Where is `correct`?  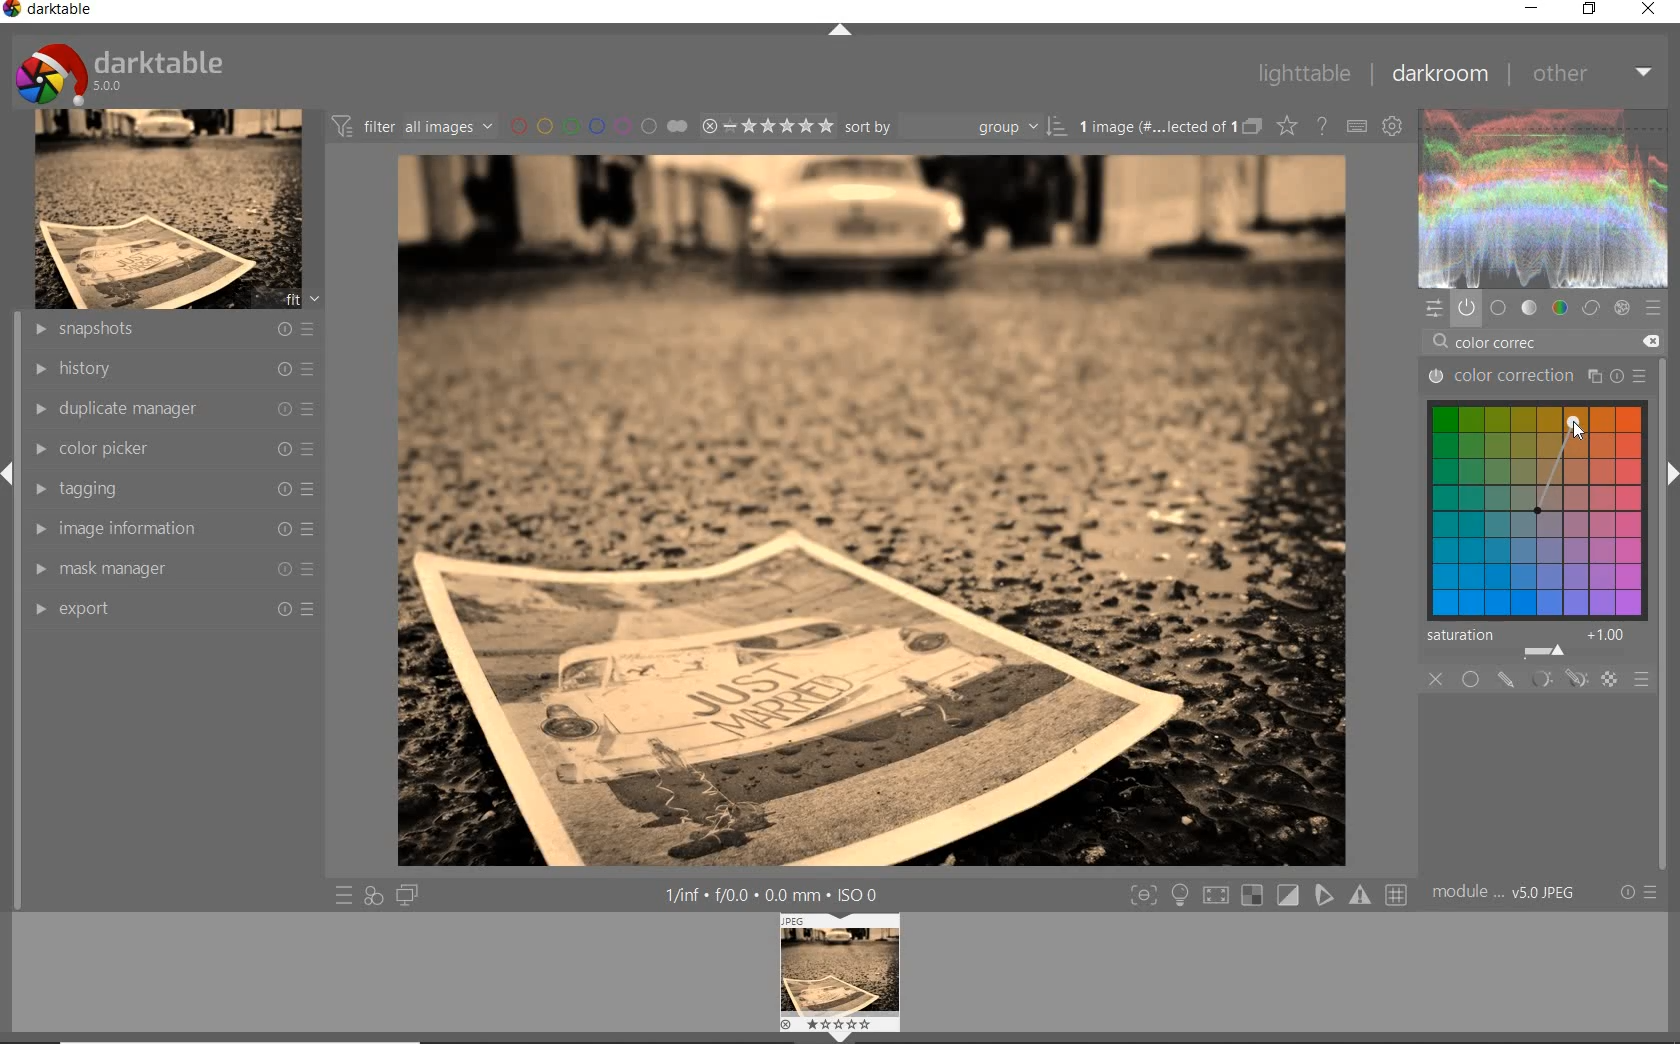 correct is located at coordinates (1591, 308).